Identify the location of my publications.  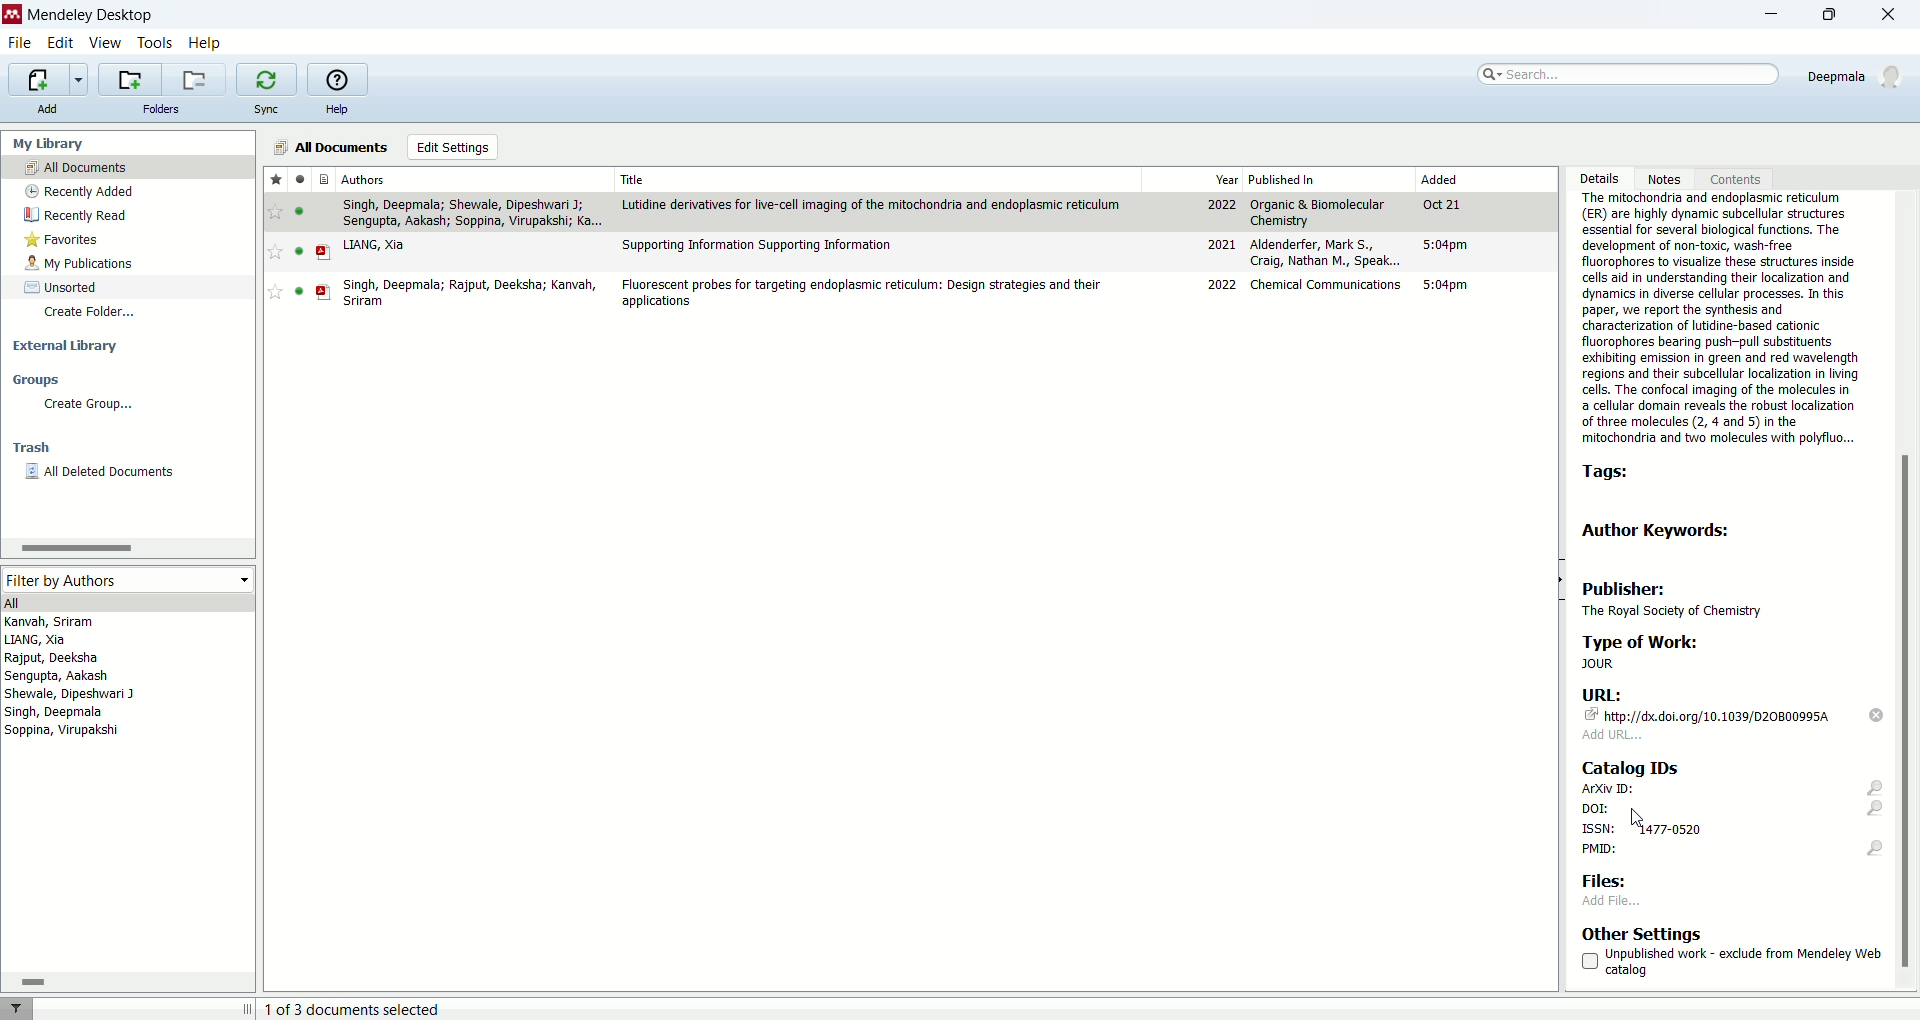
(81, 264).